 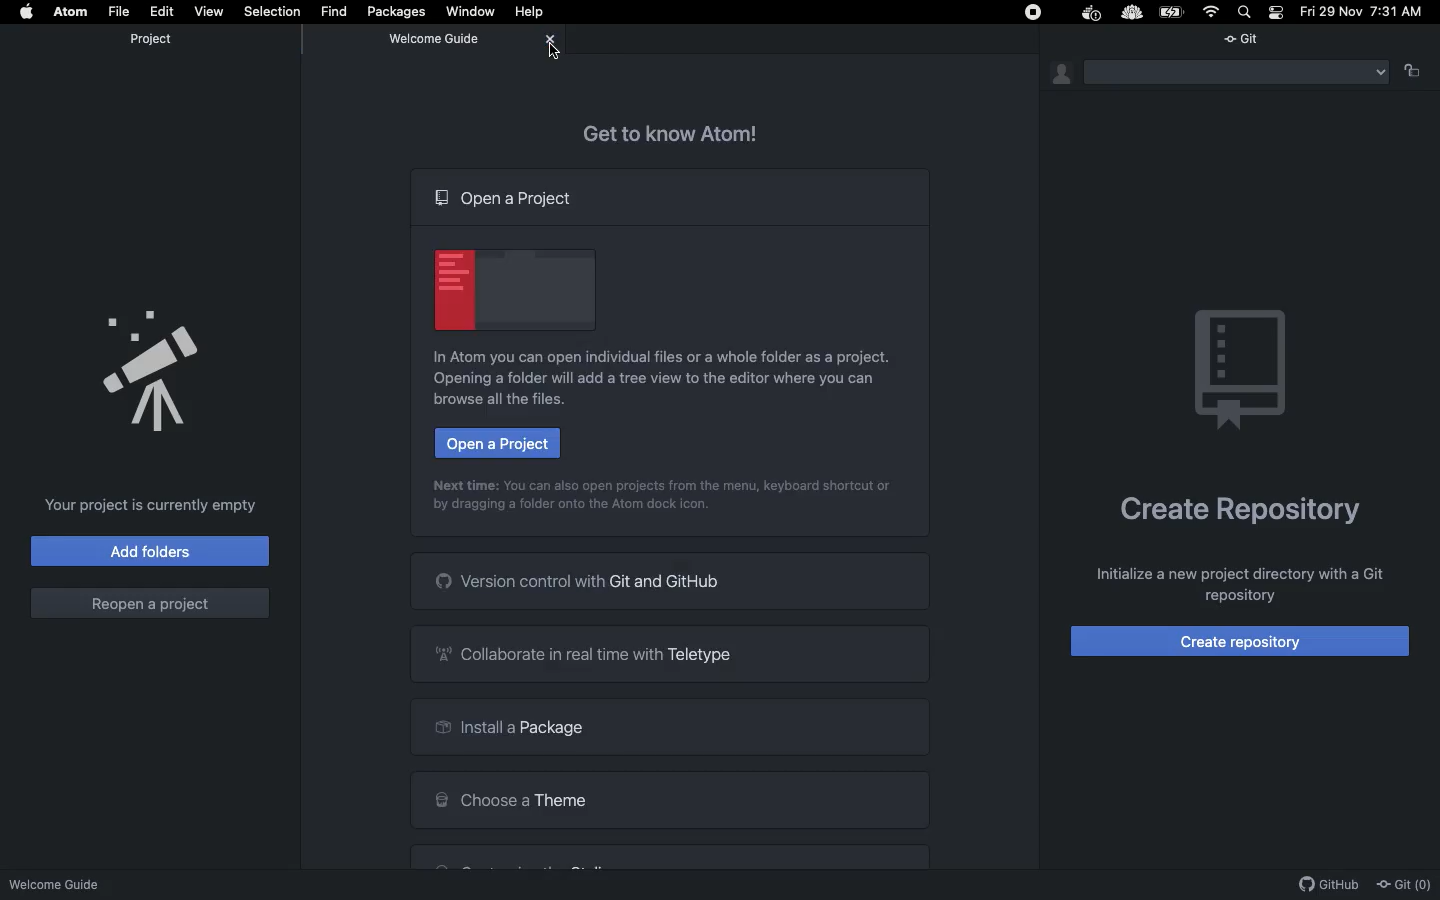 What do you see at coordinates (551, 53) in the screenshot?
I see `cursor` at bounding box center [551, 53].